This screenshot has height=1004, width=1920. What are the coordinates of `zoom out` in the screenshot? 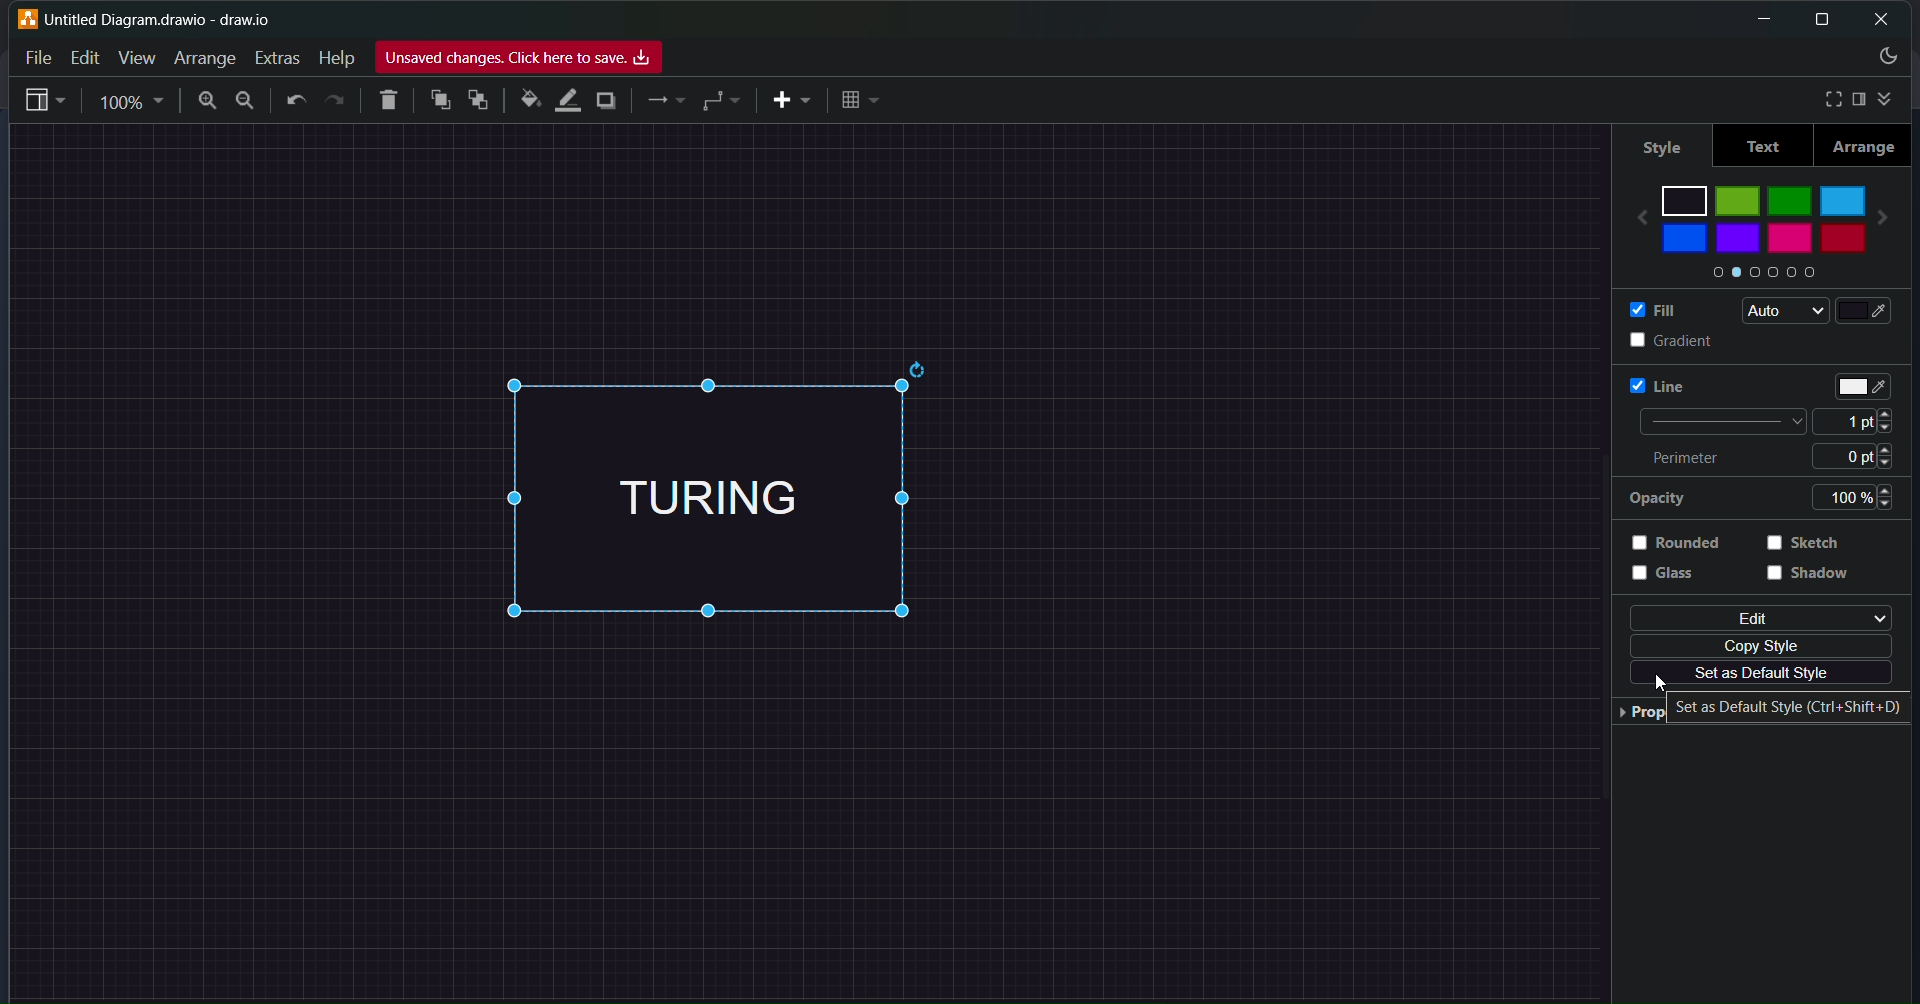 It's located at (247, 100).